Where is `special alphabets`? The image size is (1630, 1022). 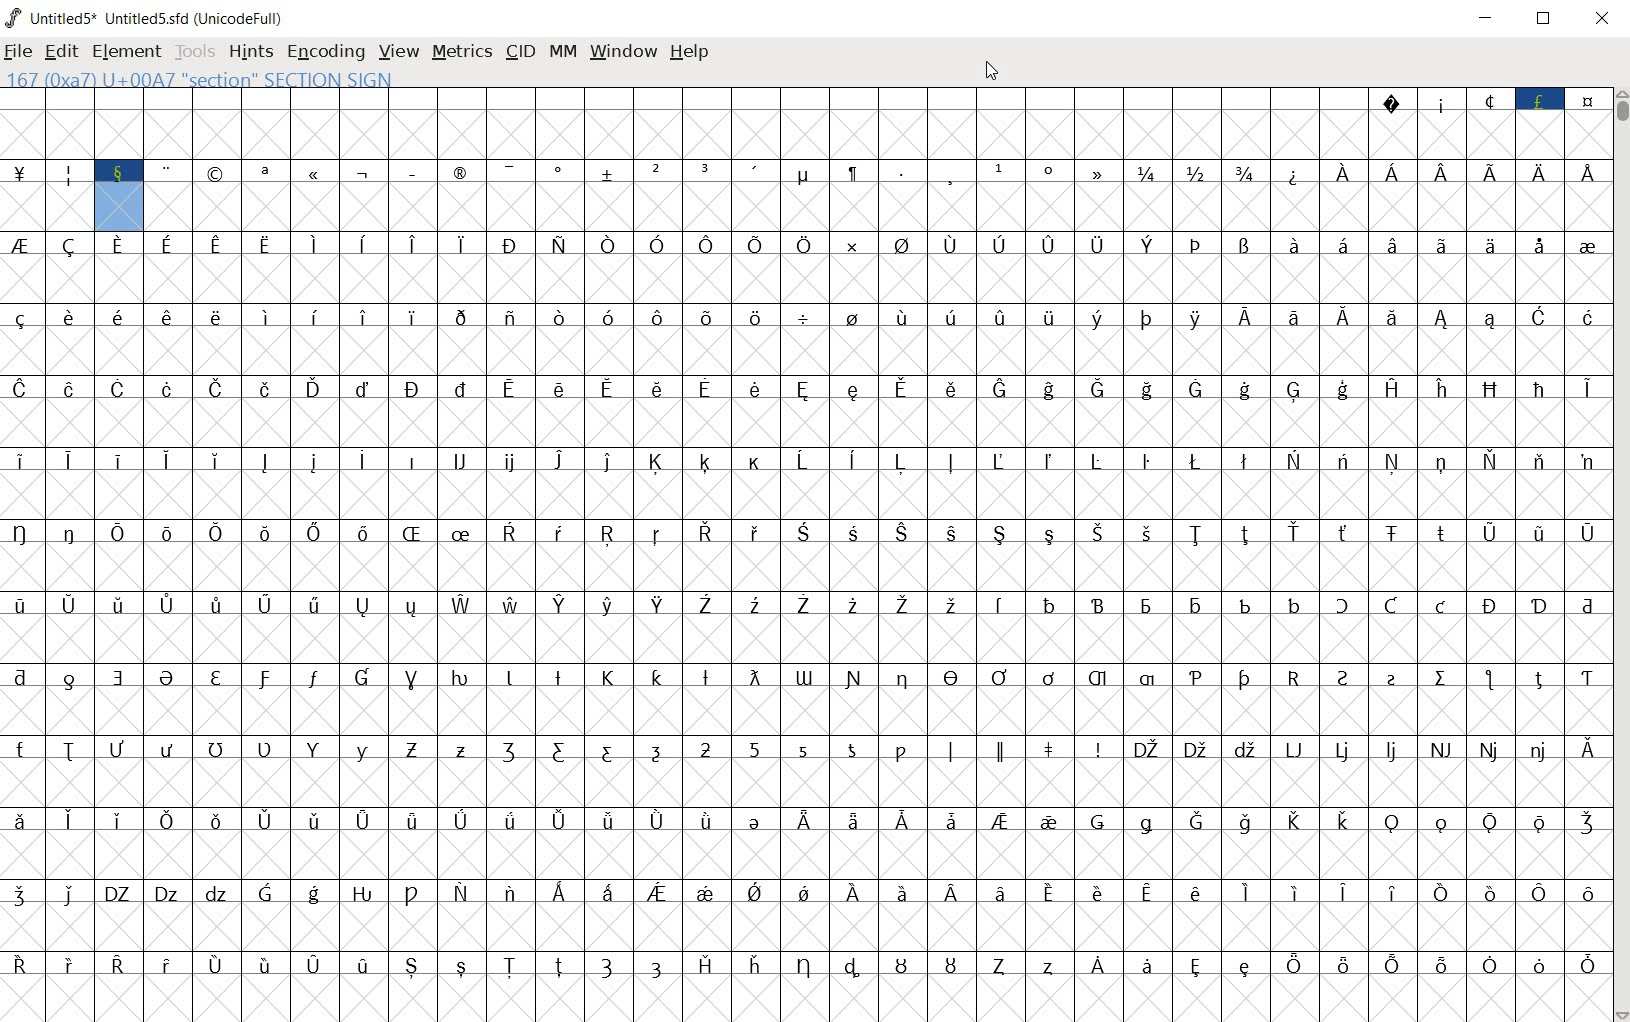 special alphabets is located at coordinates (635, 772).